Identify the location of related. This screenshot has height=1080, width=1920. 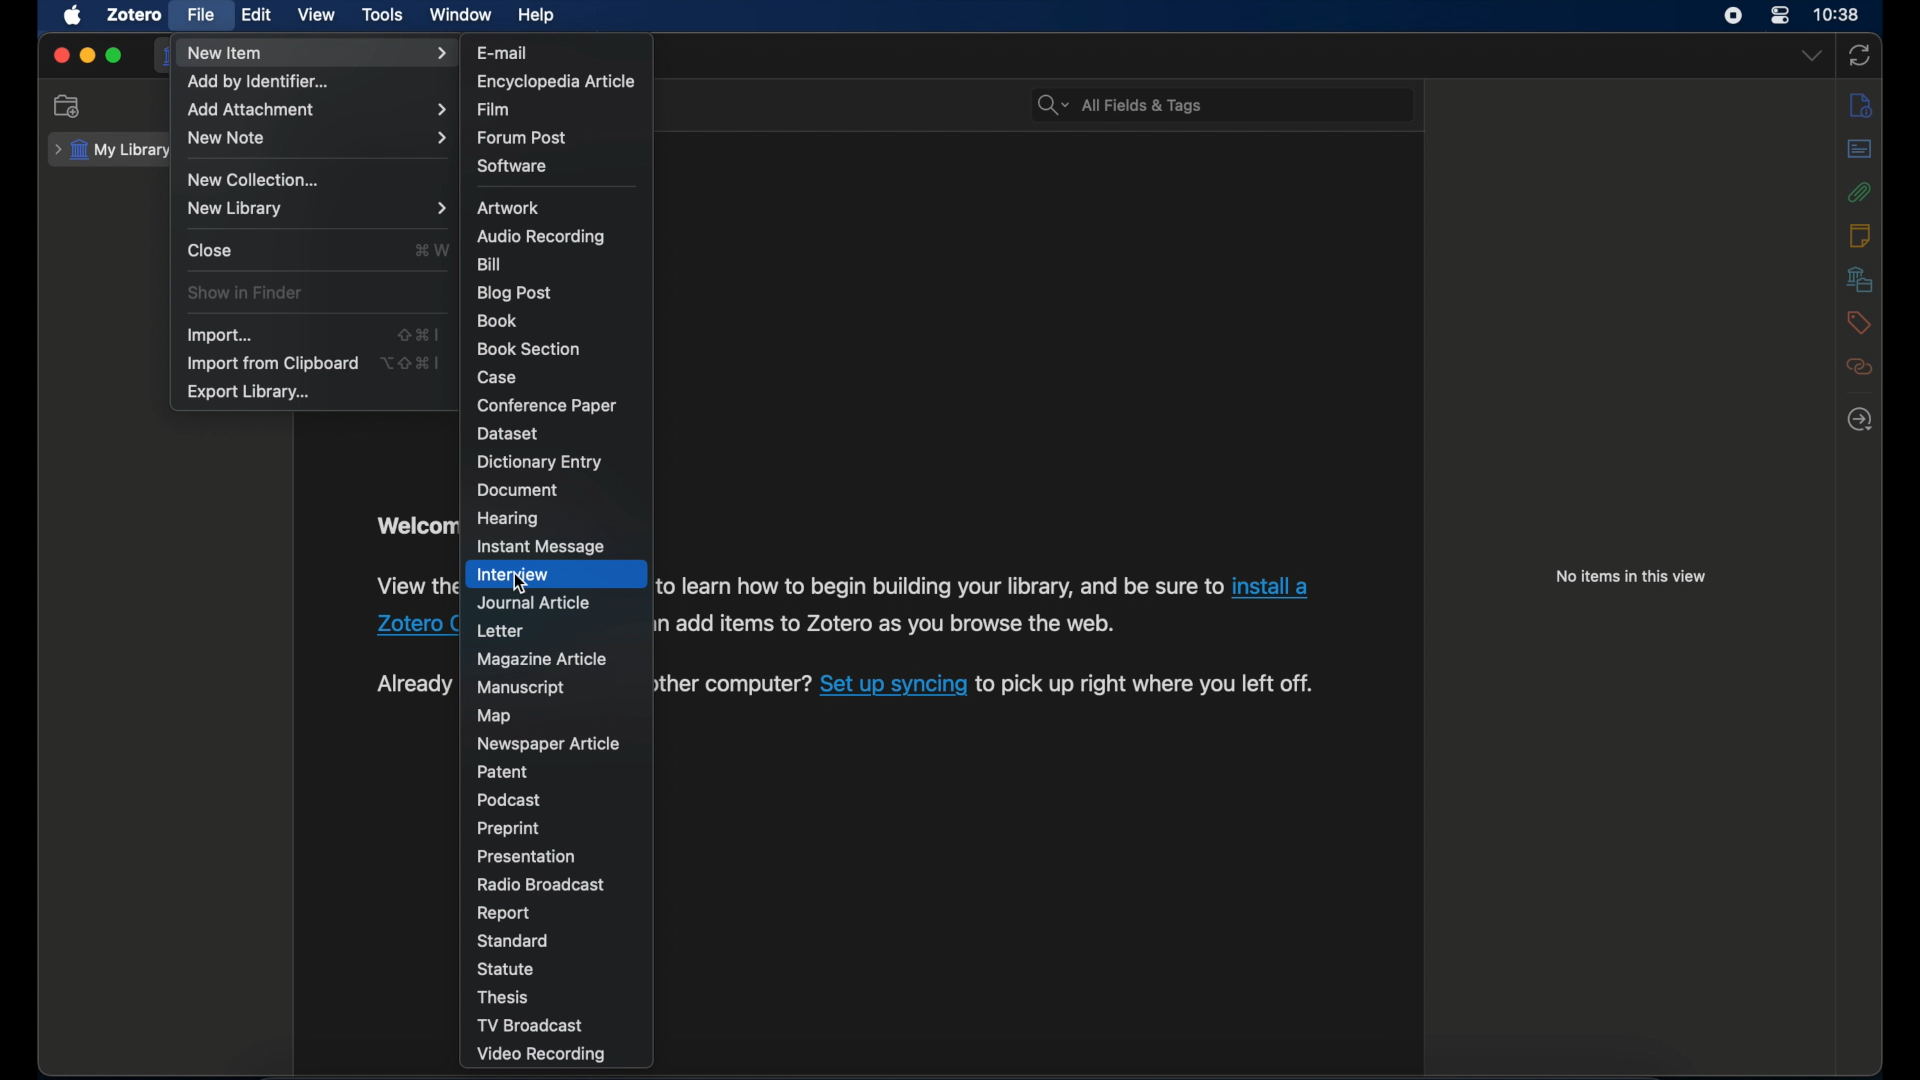
(1860, 367).